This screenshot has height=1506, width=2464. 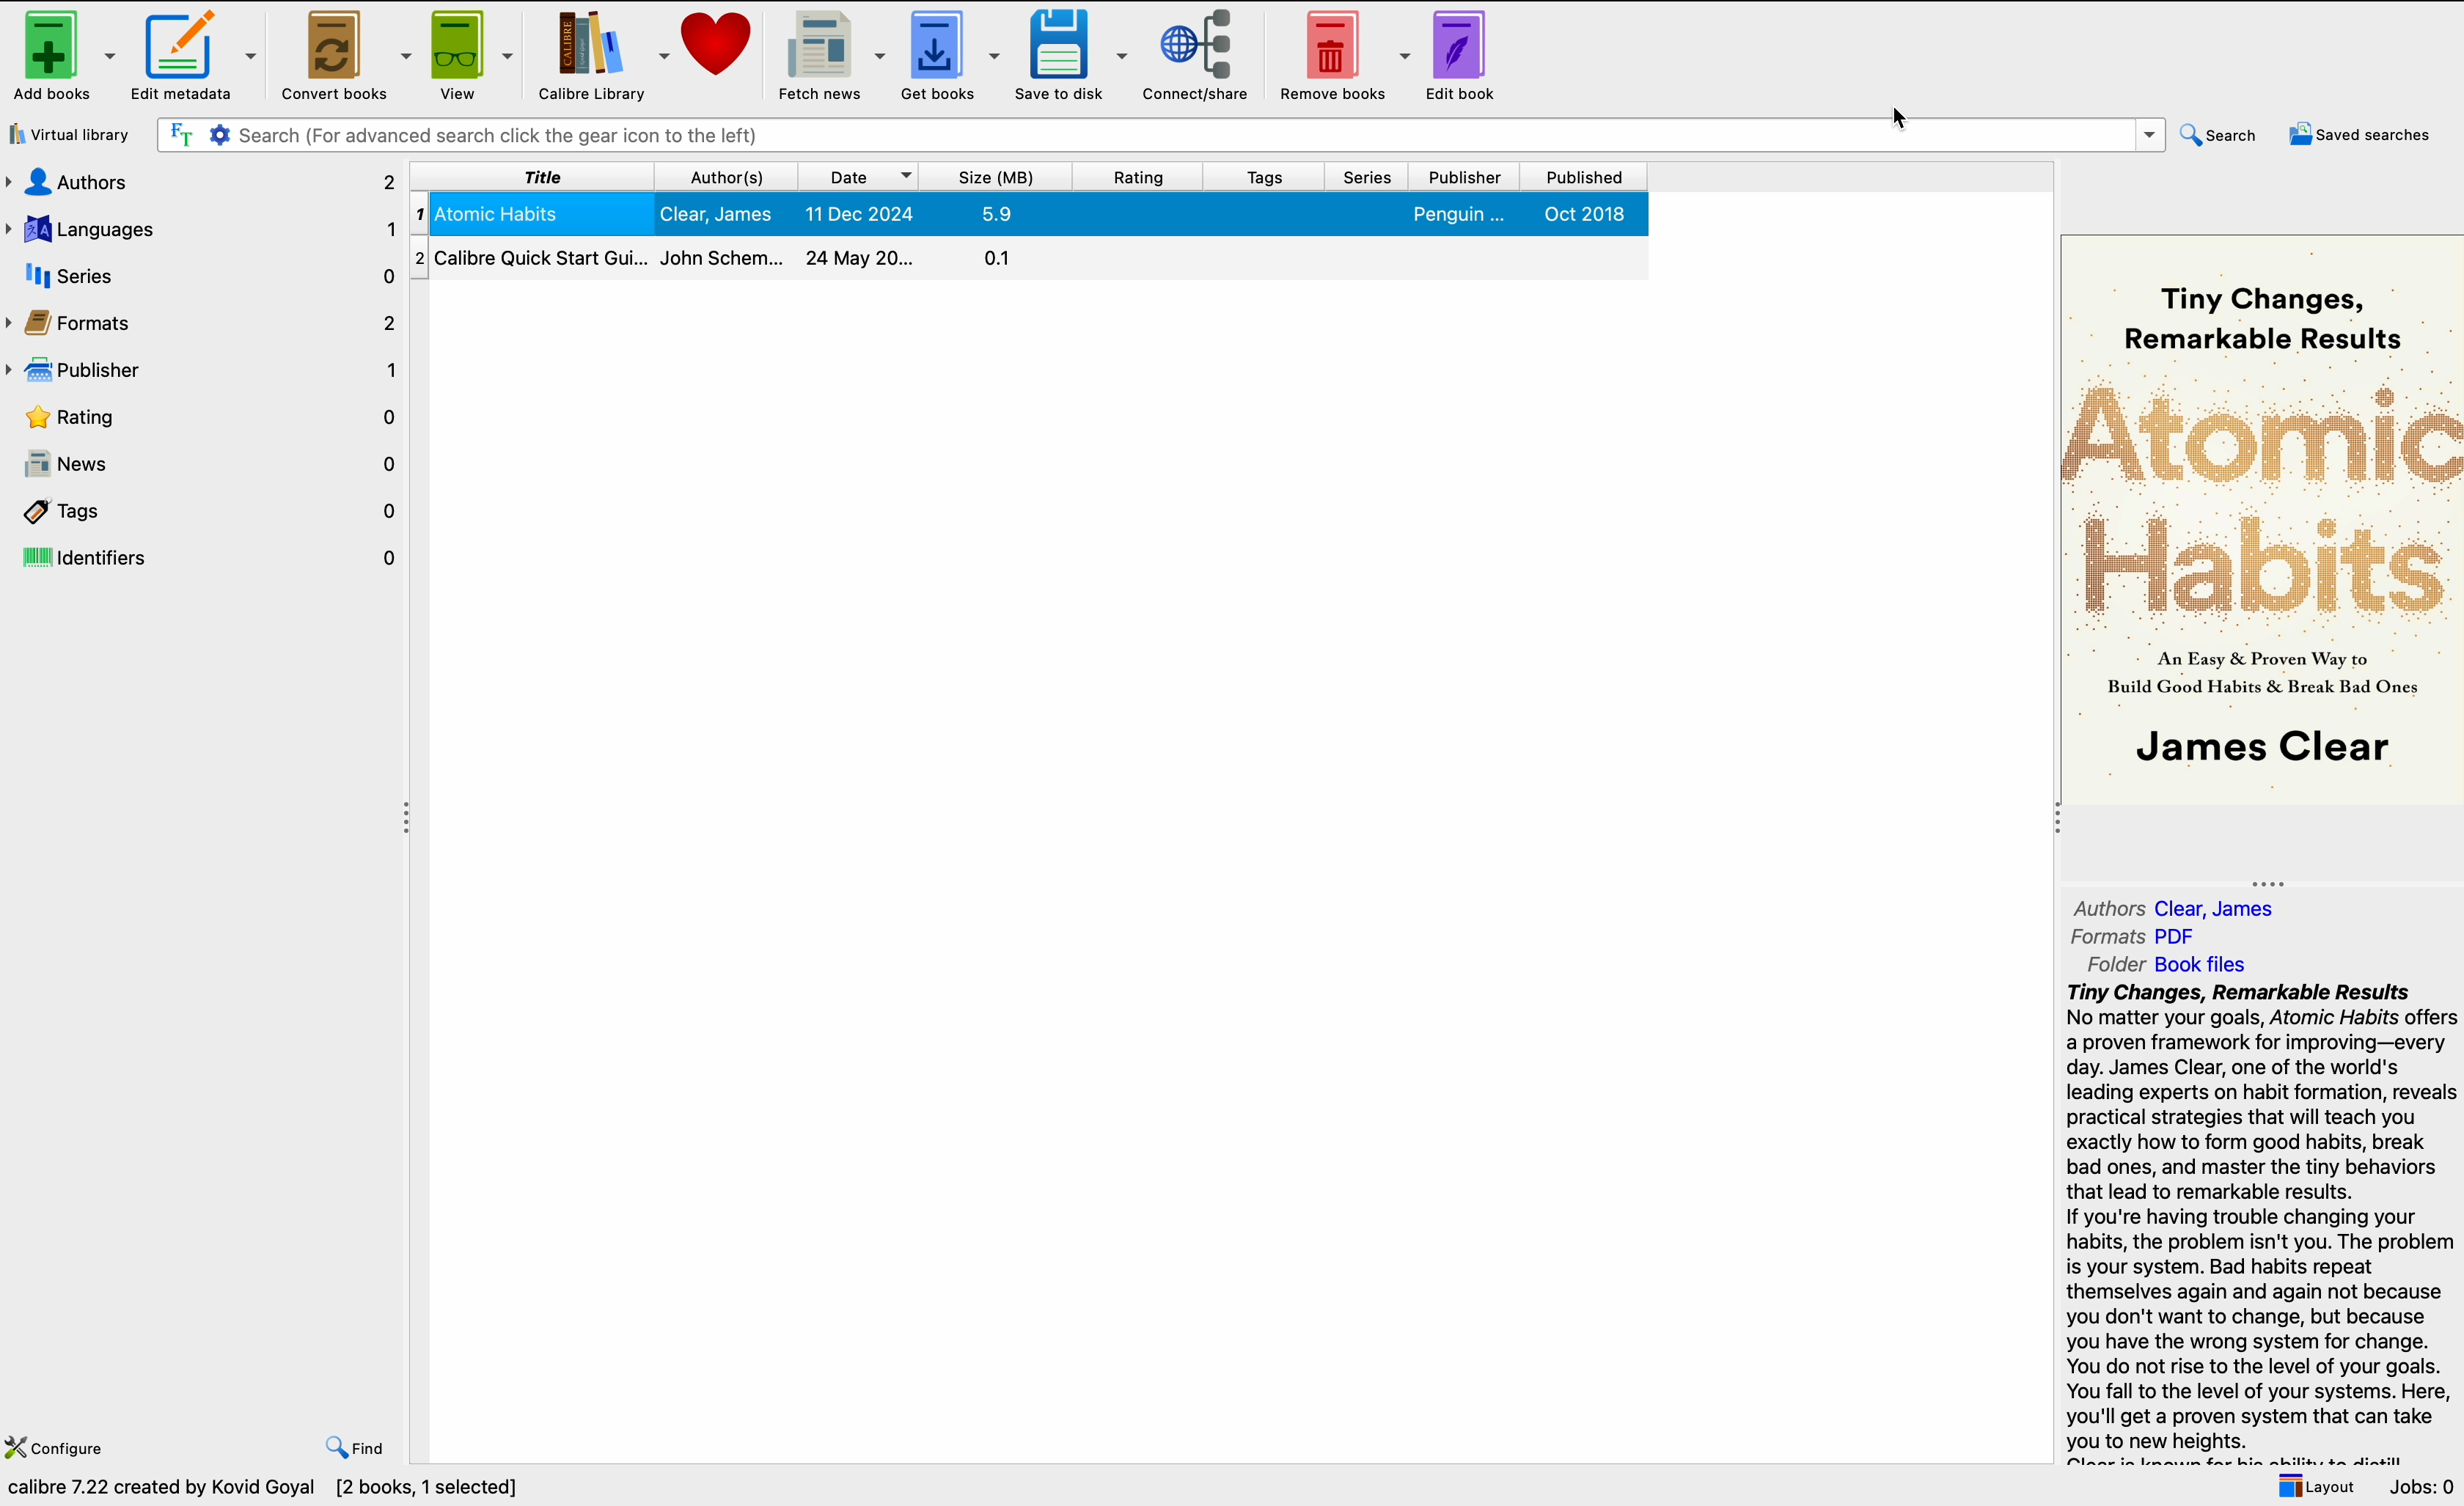 I want to click on rating, so click(x=1139, y=176).